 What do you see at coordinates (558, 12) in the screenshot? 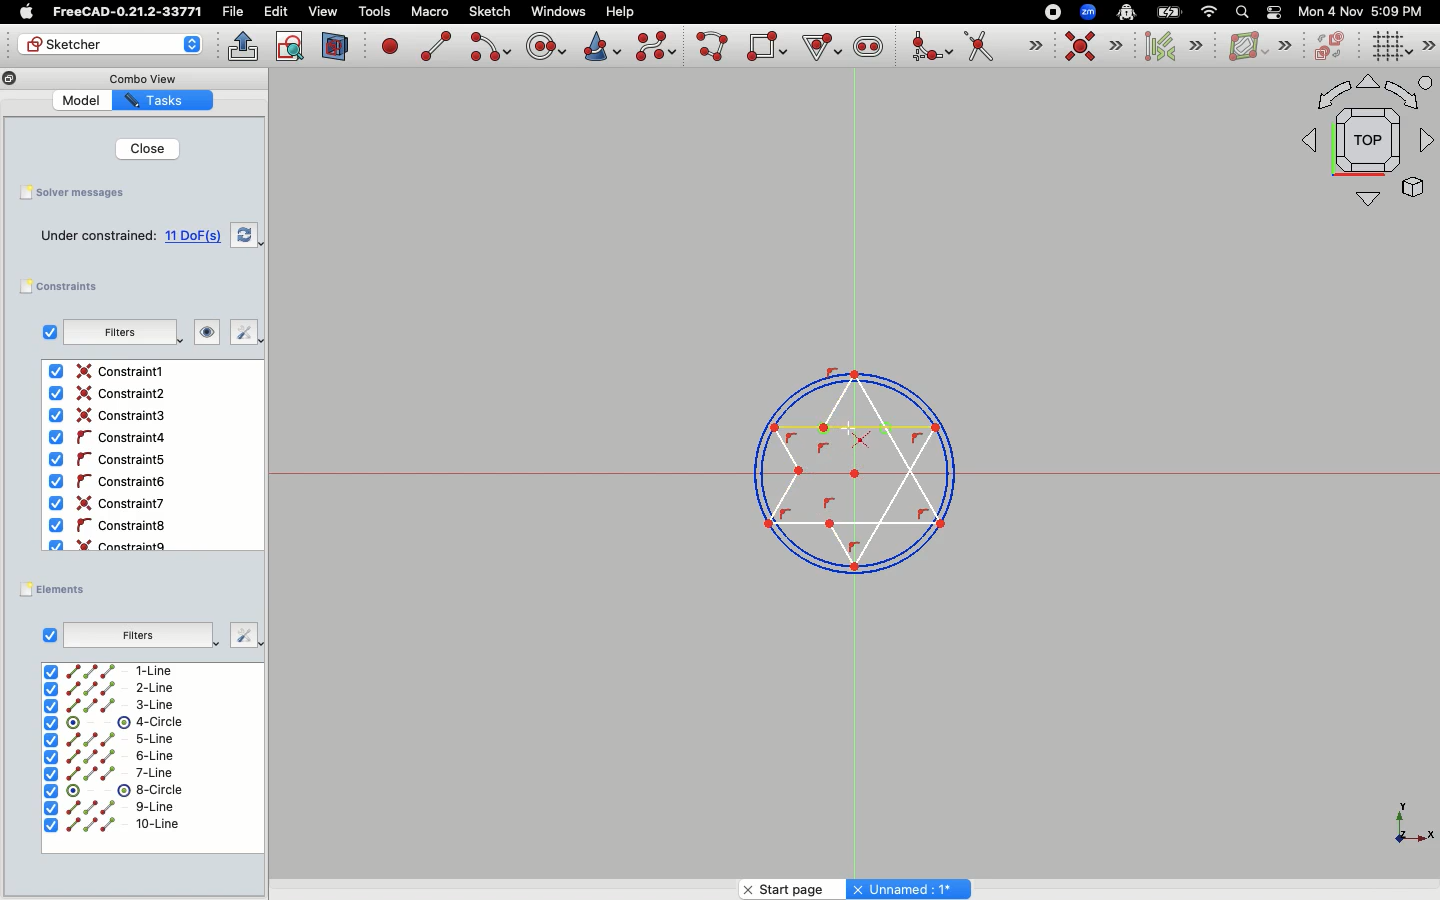
I see `Windows` at bounding box center [558, 12].